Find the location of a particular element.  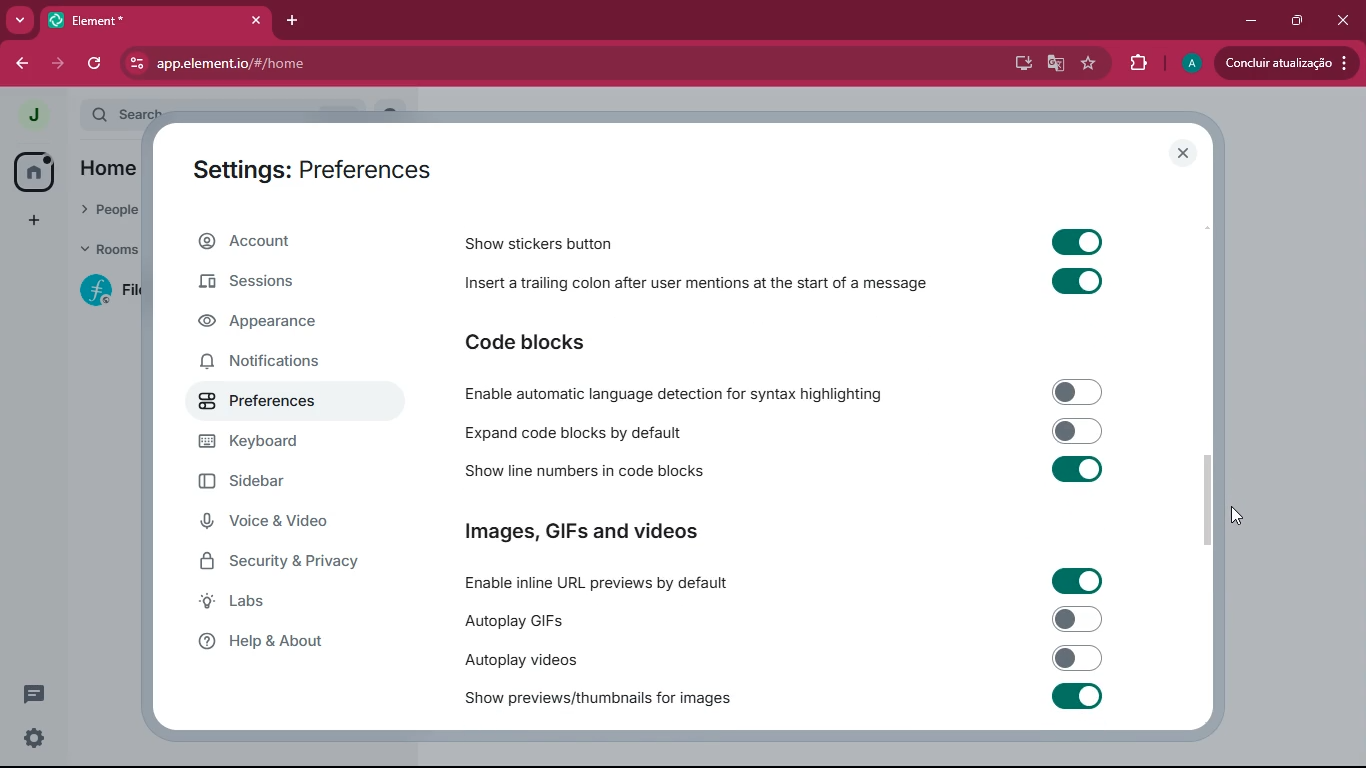

settings is located at coordinates (32, 738).